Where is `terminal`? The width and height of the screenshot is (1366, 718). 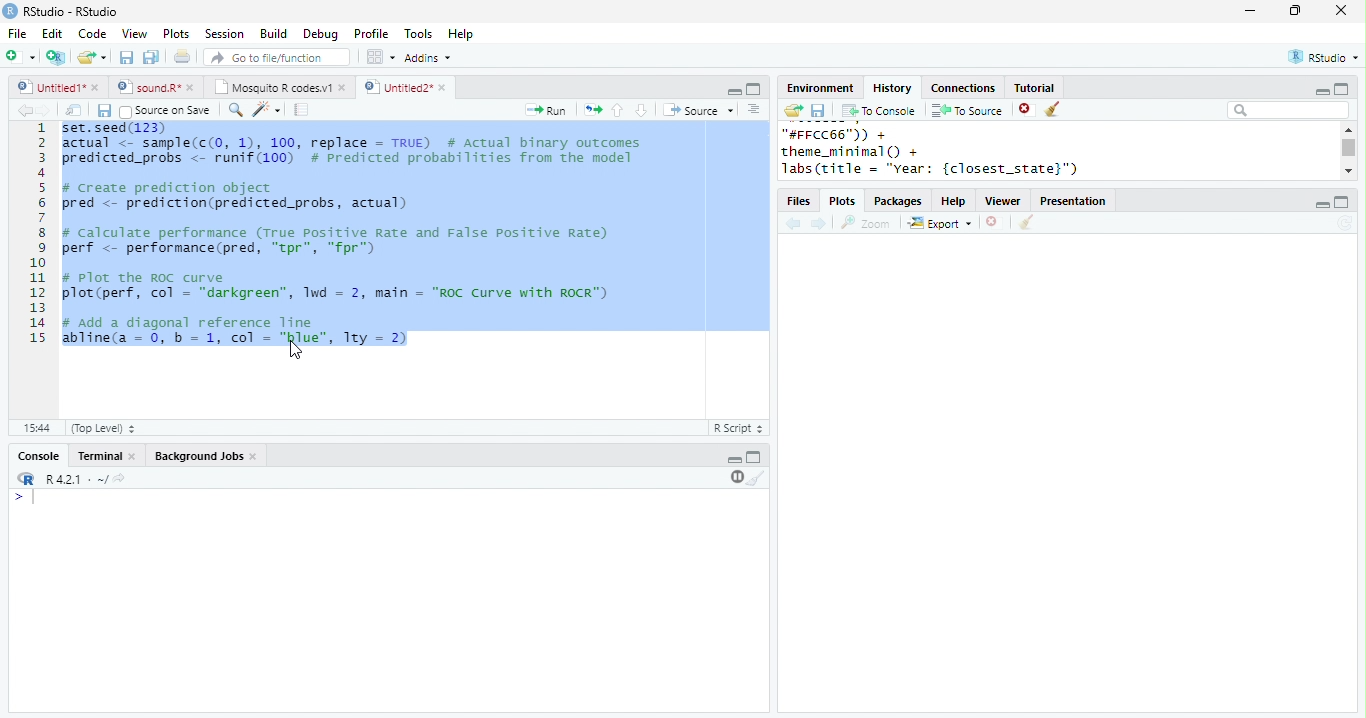 terminal is located at coordinates (97, 457).